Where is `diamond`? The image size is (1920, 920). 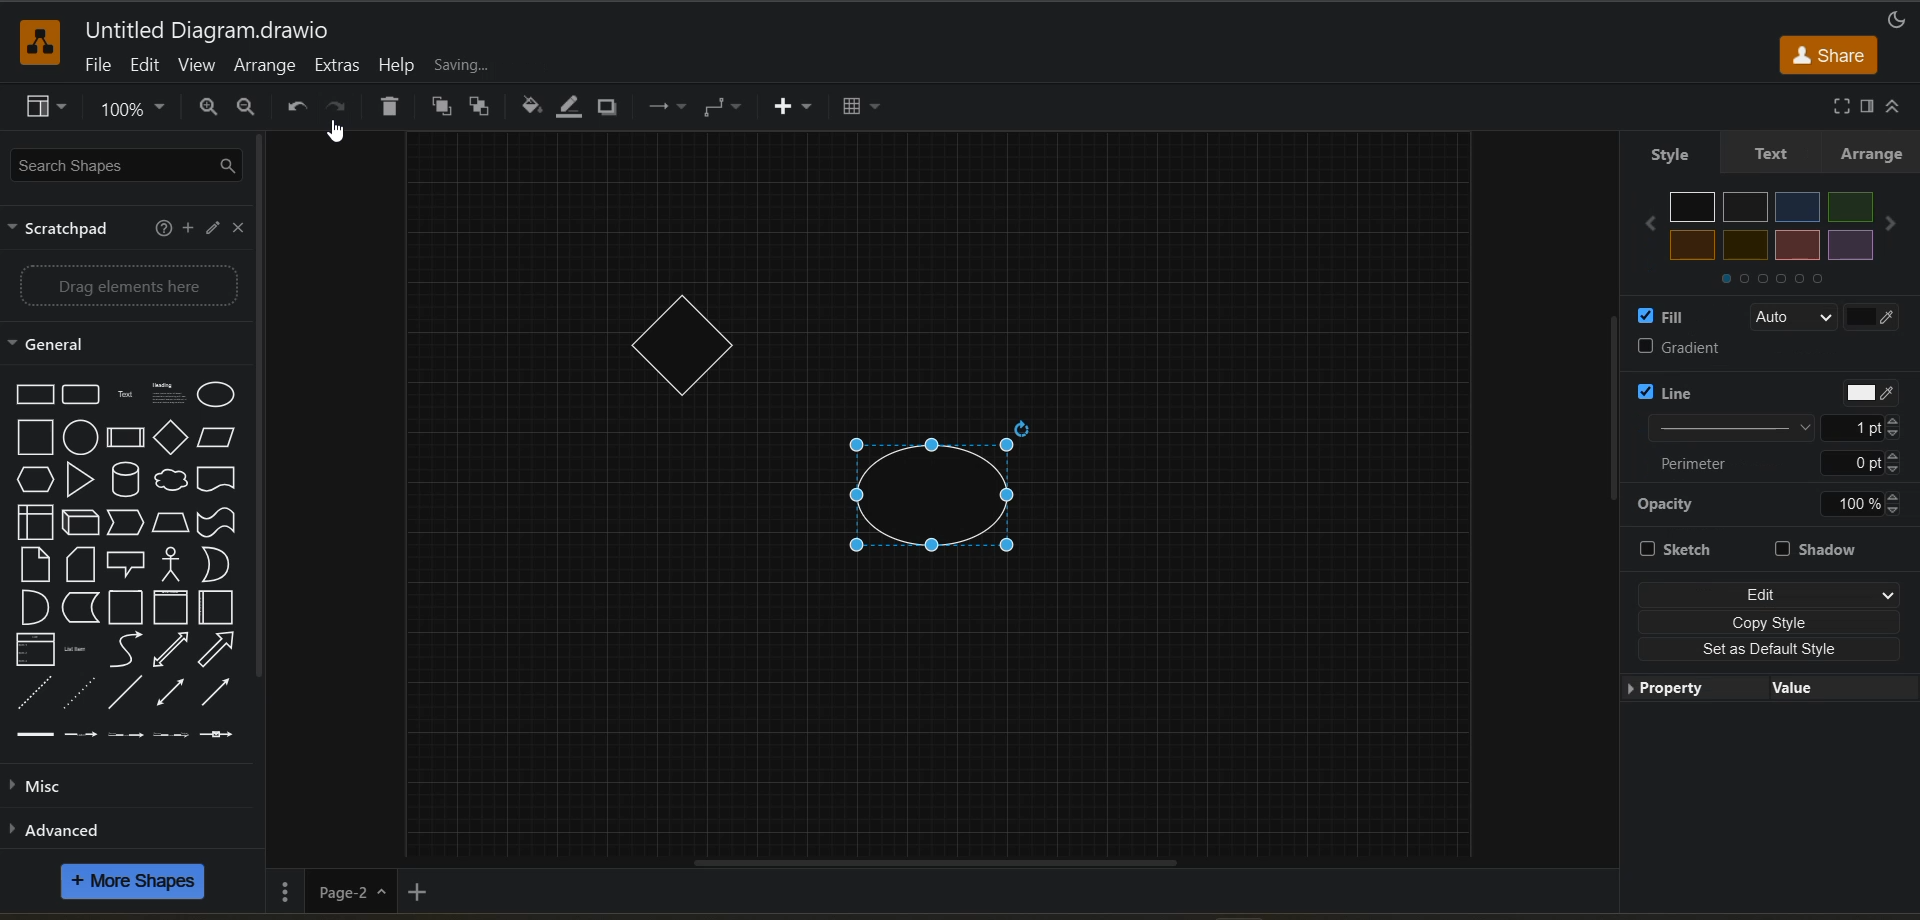
diamond is located at coordinates (171, 438).